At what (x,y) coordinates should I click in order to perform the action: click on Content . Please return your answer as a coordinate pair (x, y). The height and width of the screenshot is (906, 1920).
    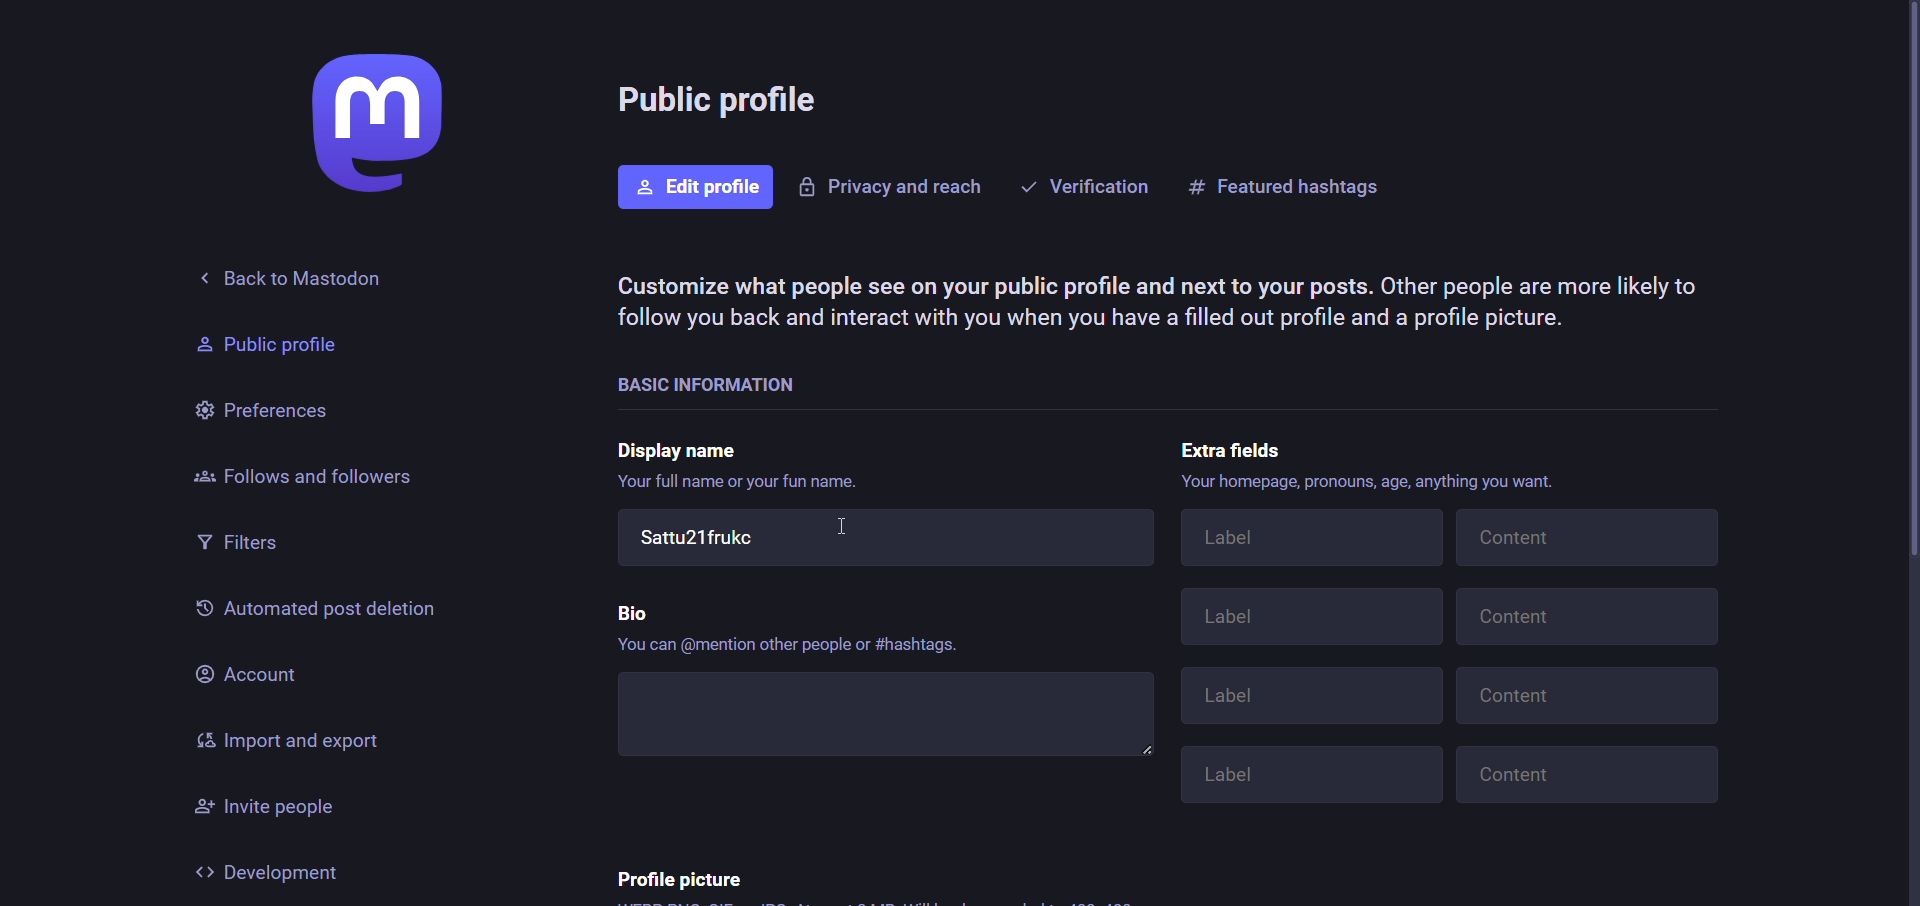
    Looking at the image, I should click on (1586, 697).